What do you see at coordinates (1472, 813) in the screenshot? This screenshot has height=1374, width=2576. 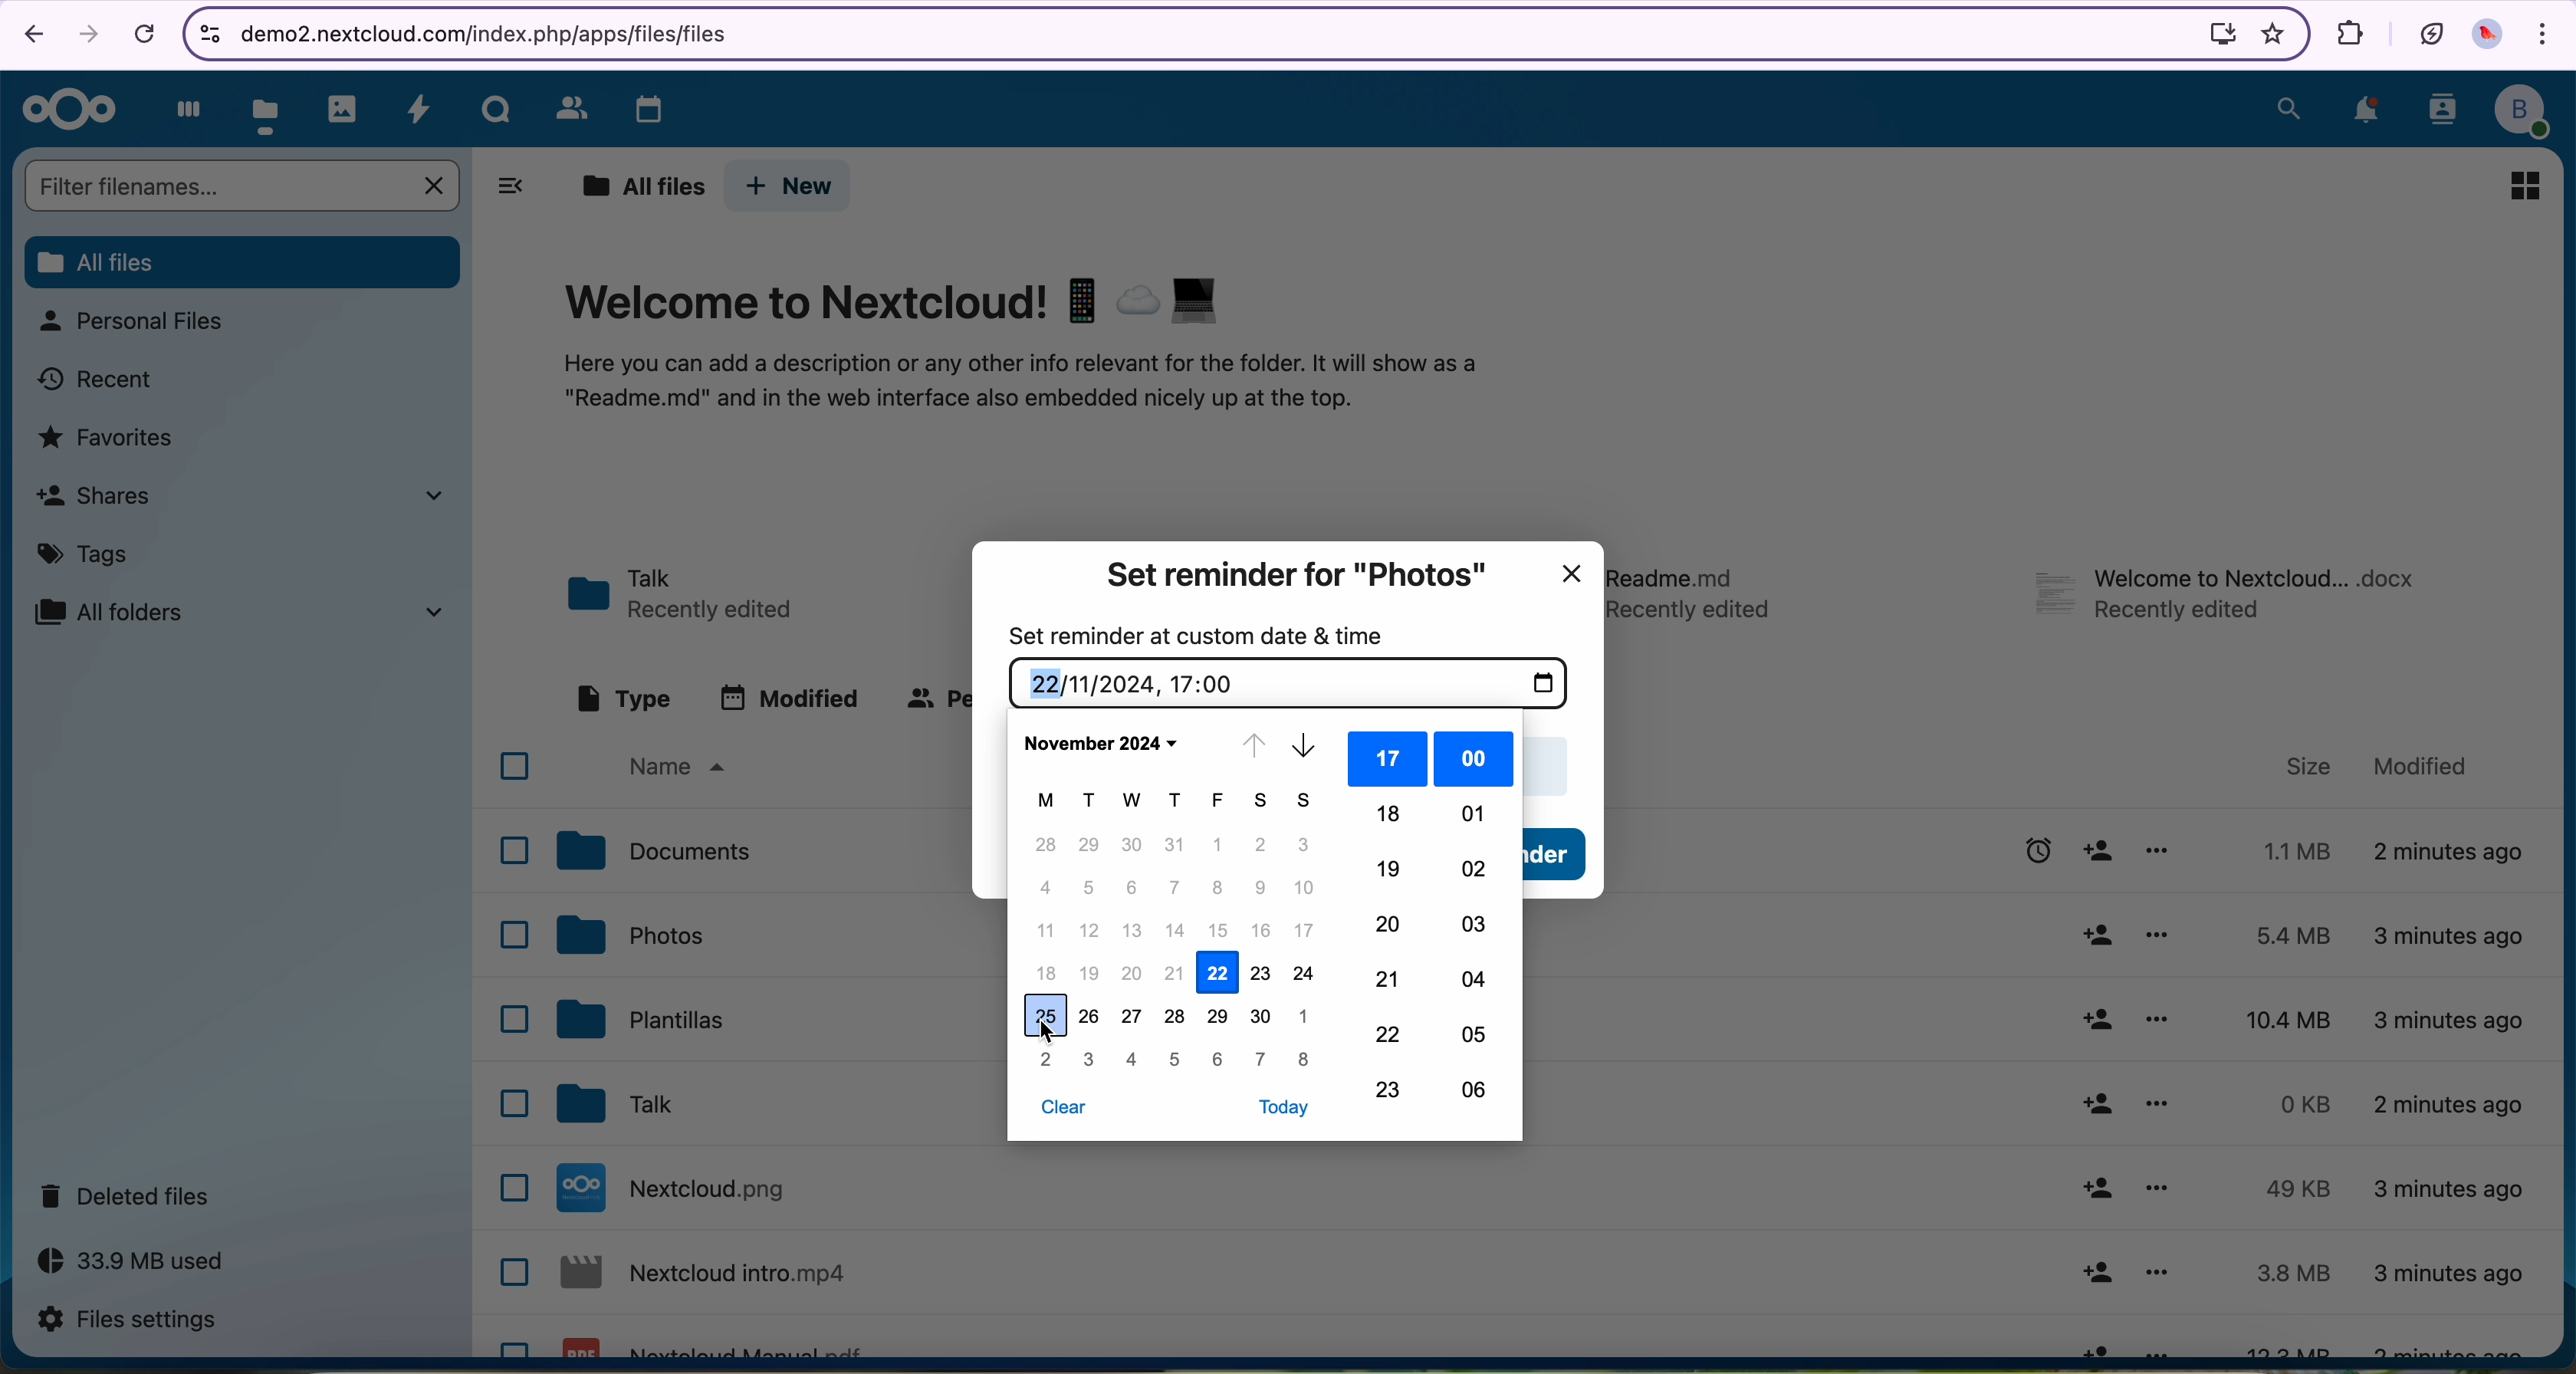 I see `01` at bounding box center [1472, 813].